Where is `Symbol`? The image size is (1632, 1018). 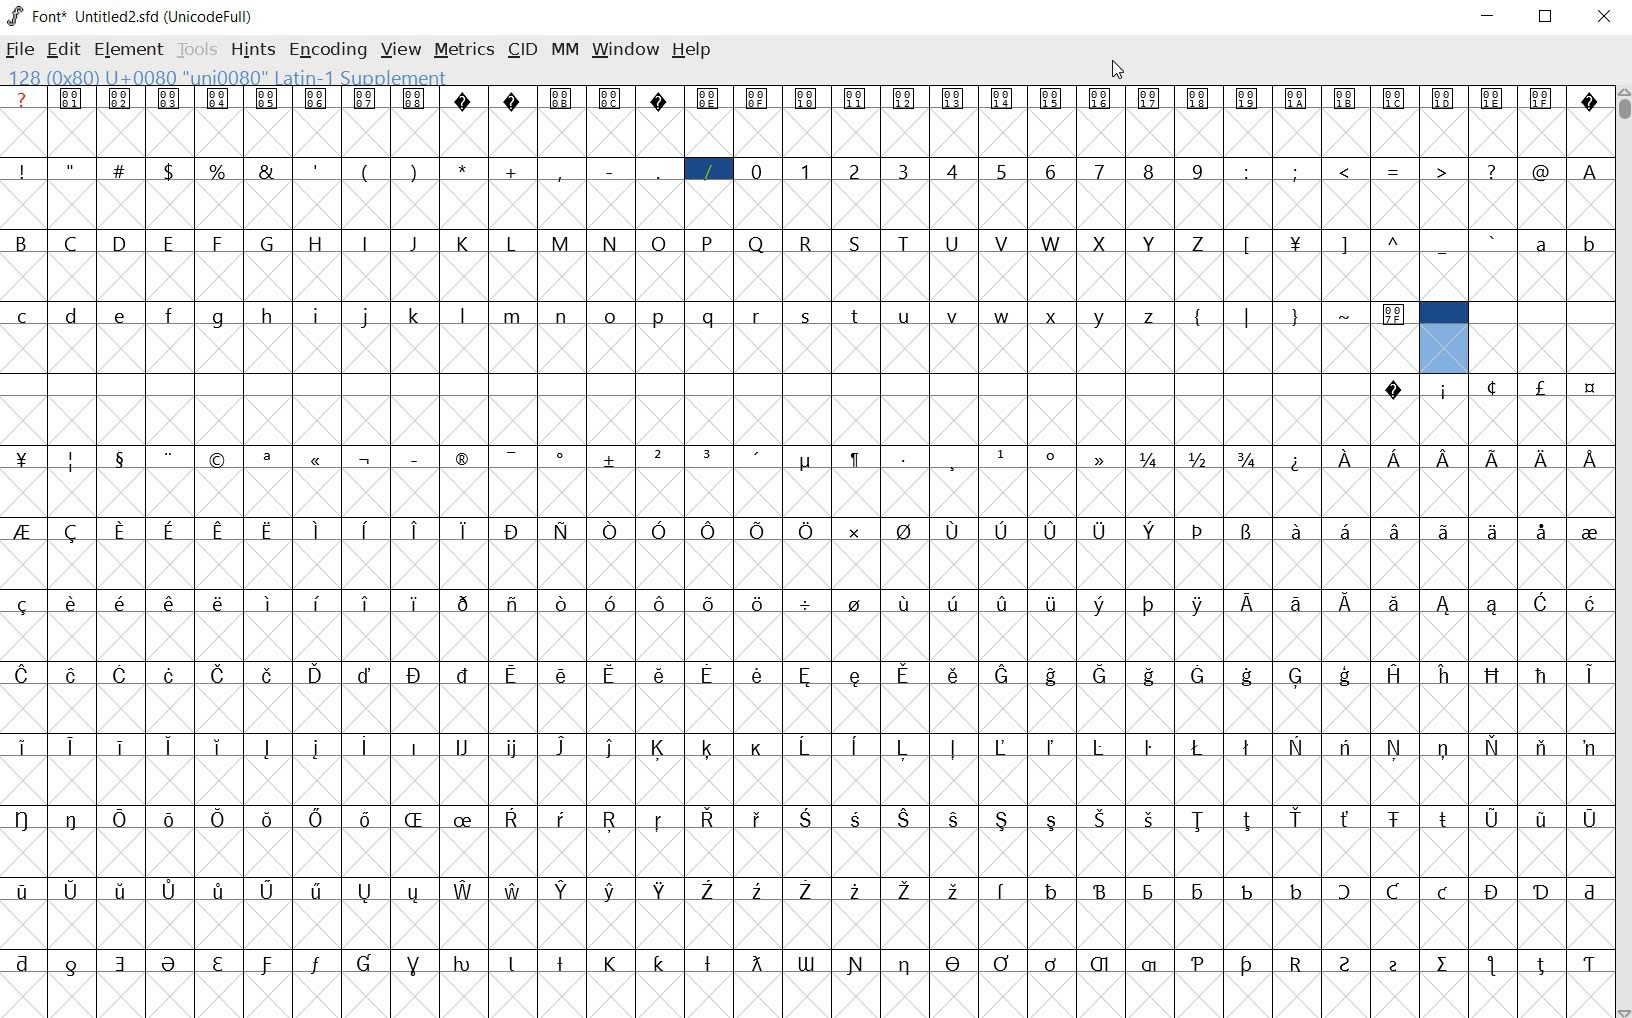
Symbol is located at coordinates (1201, 746).